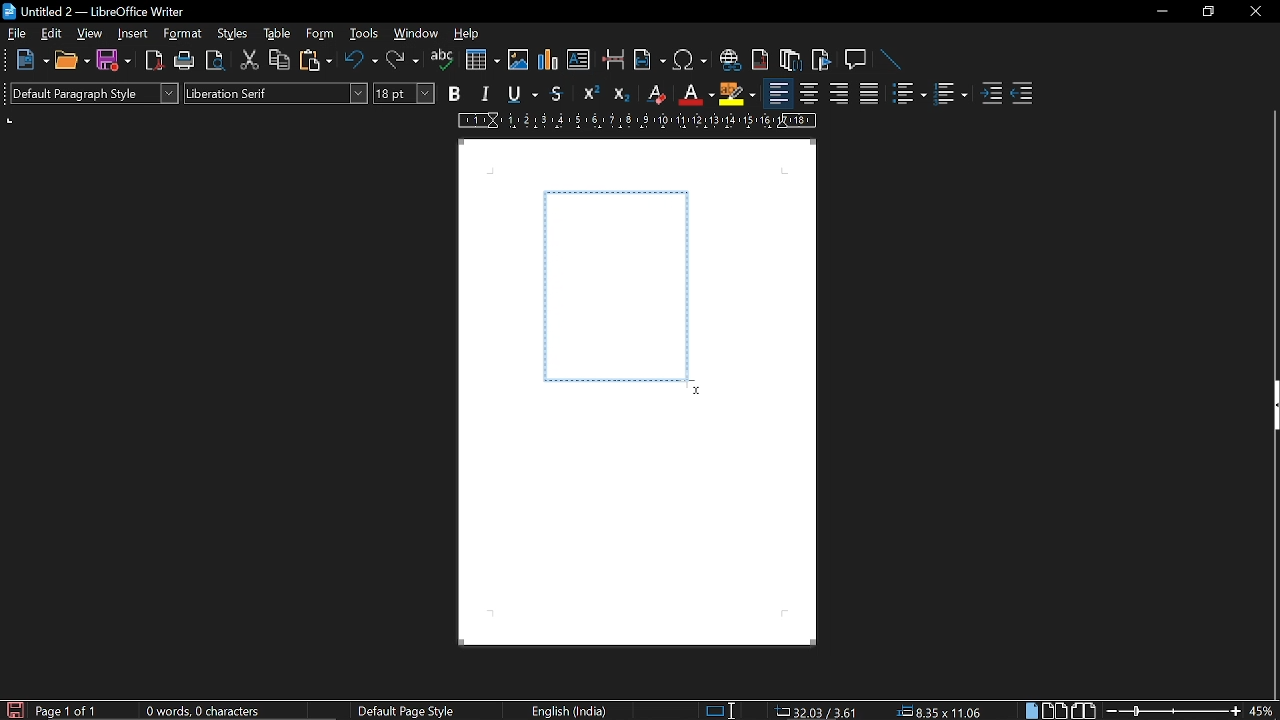  What do you see at coordinates (614, 62) in the screenshot?
I see `insert pagebreak` at bounding box center [614, 62].